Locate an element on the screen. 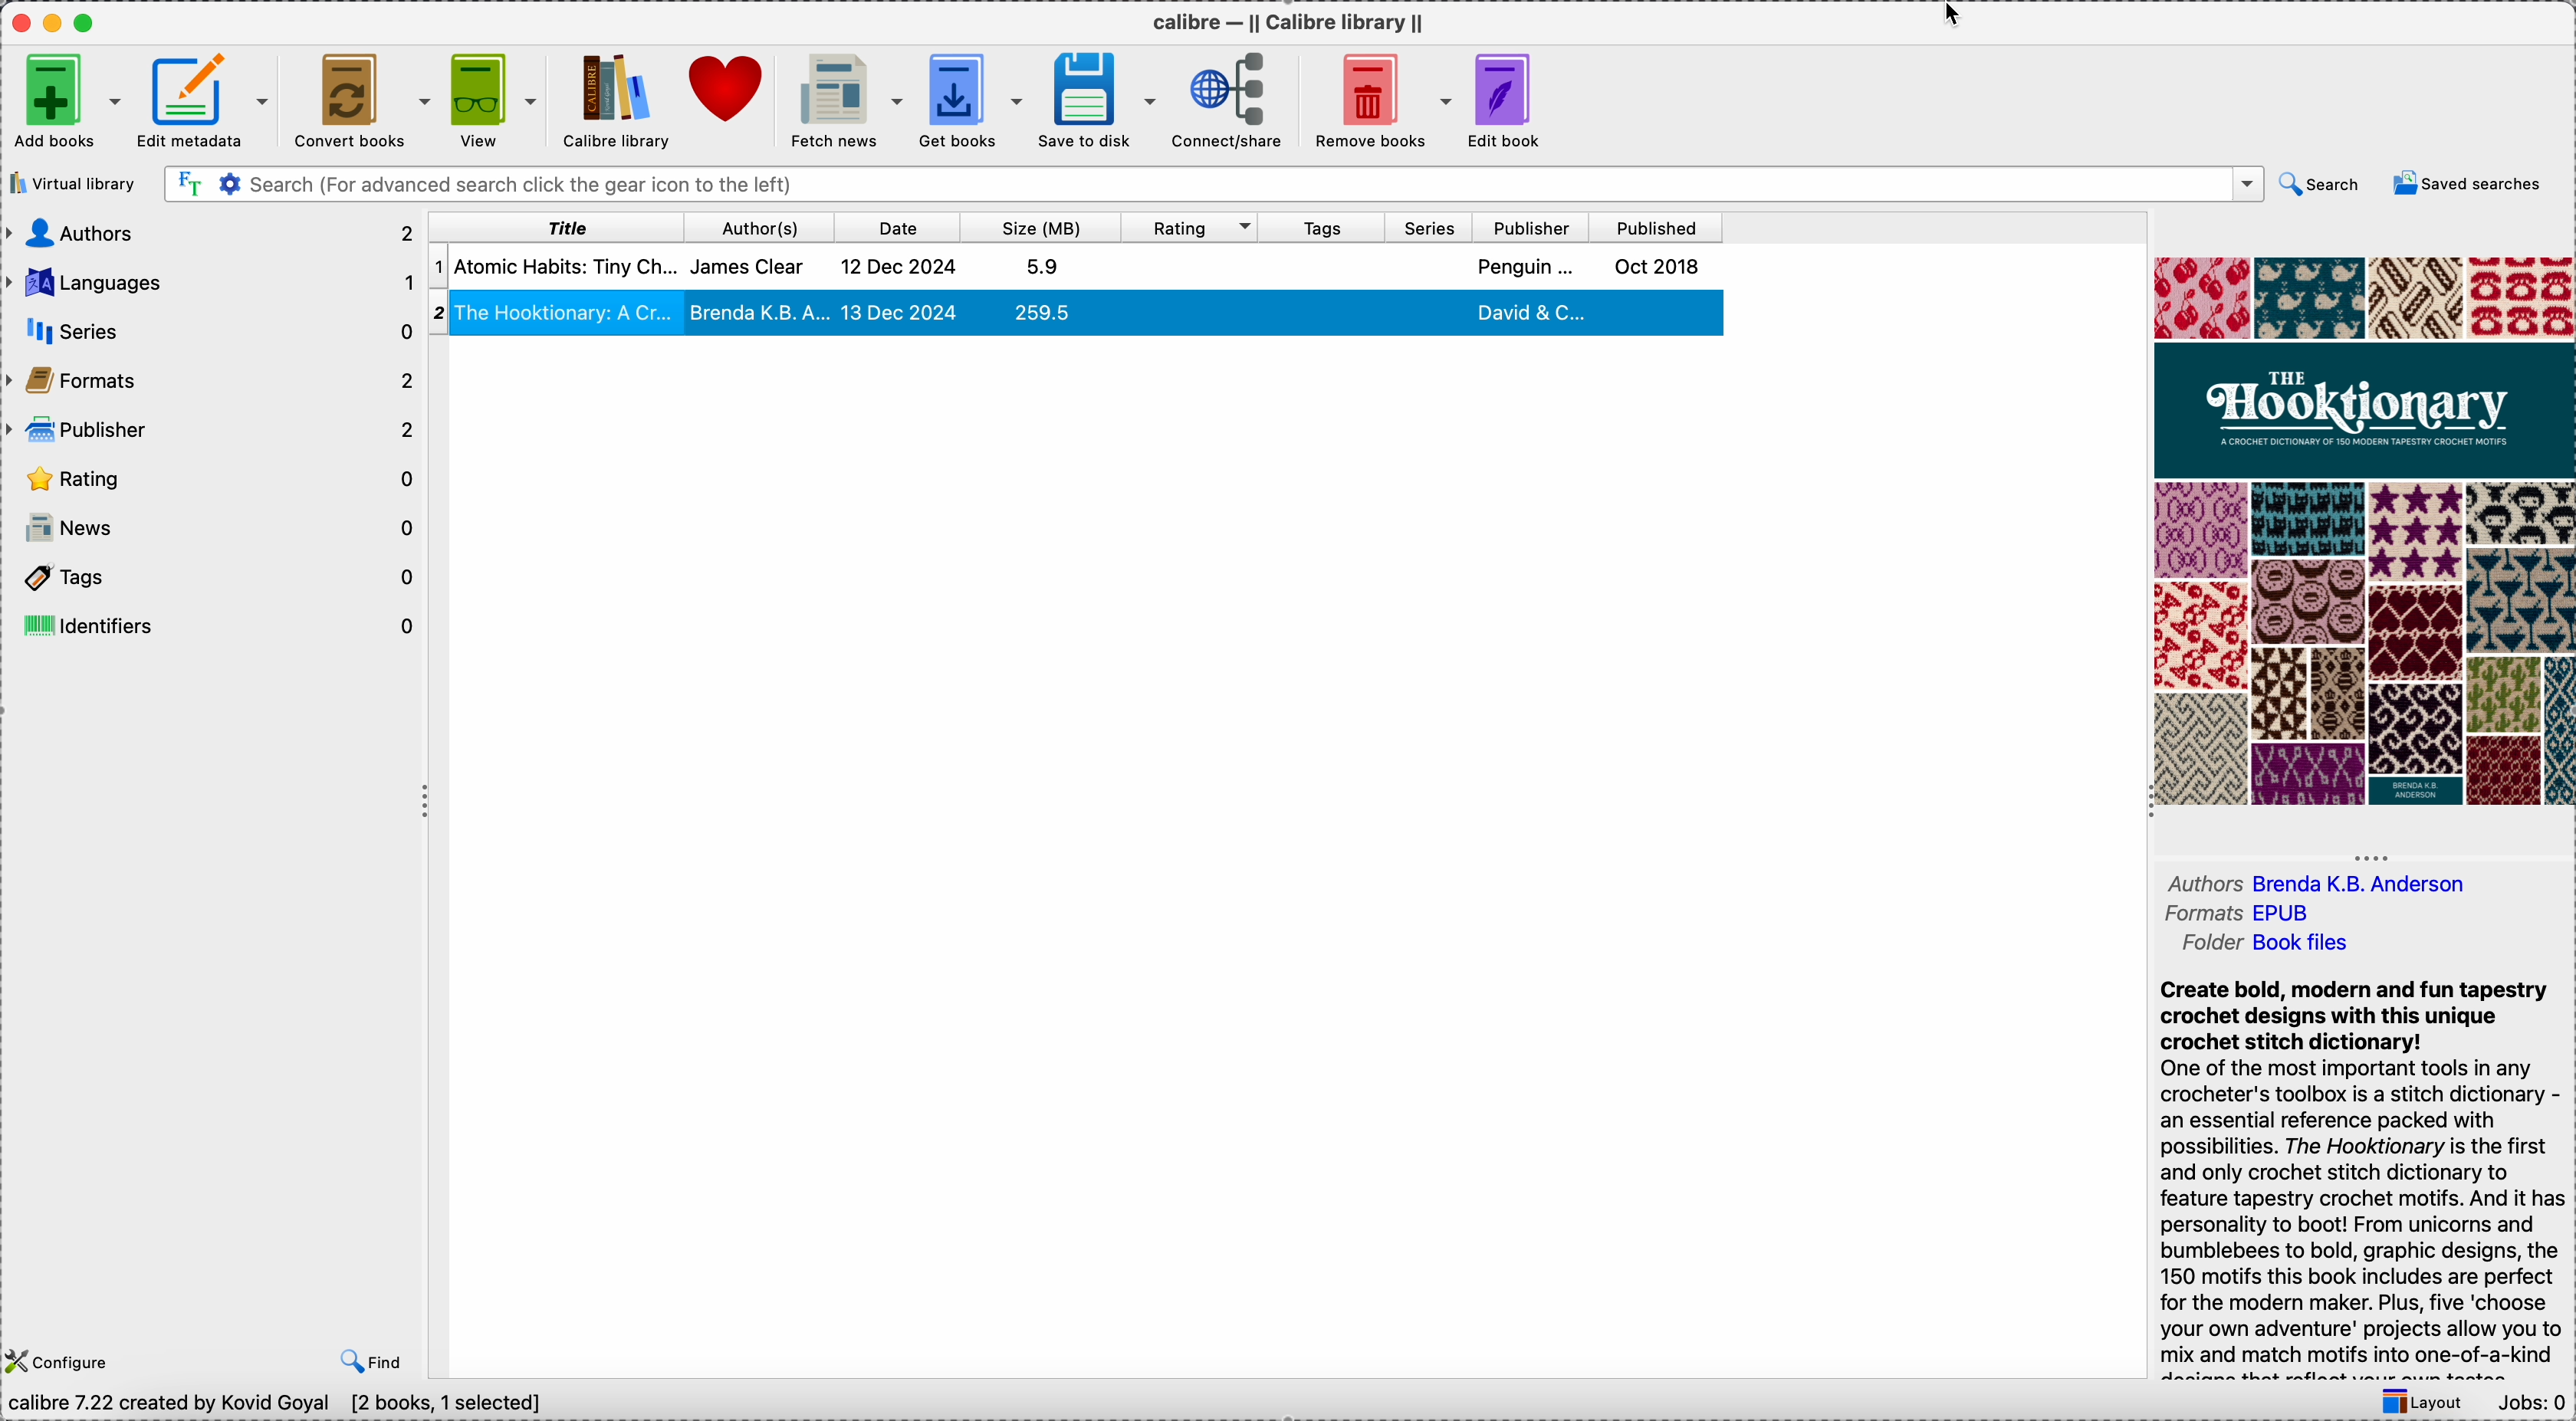  series is located at coordinates (1430, 227).